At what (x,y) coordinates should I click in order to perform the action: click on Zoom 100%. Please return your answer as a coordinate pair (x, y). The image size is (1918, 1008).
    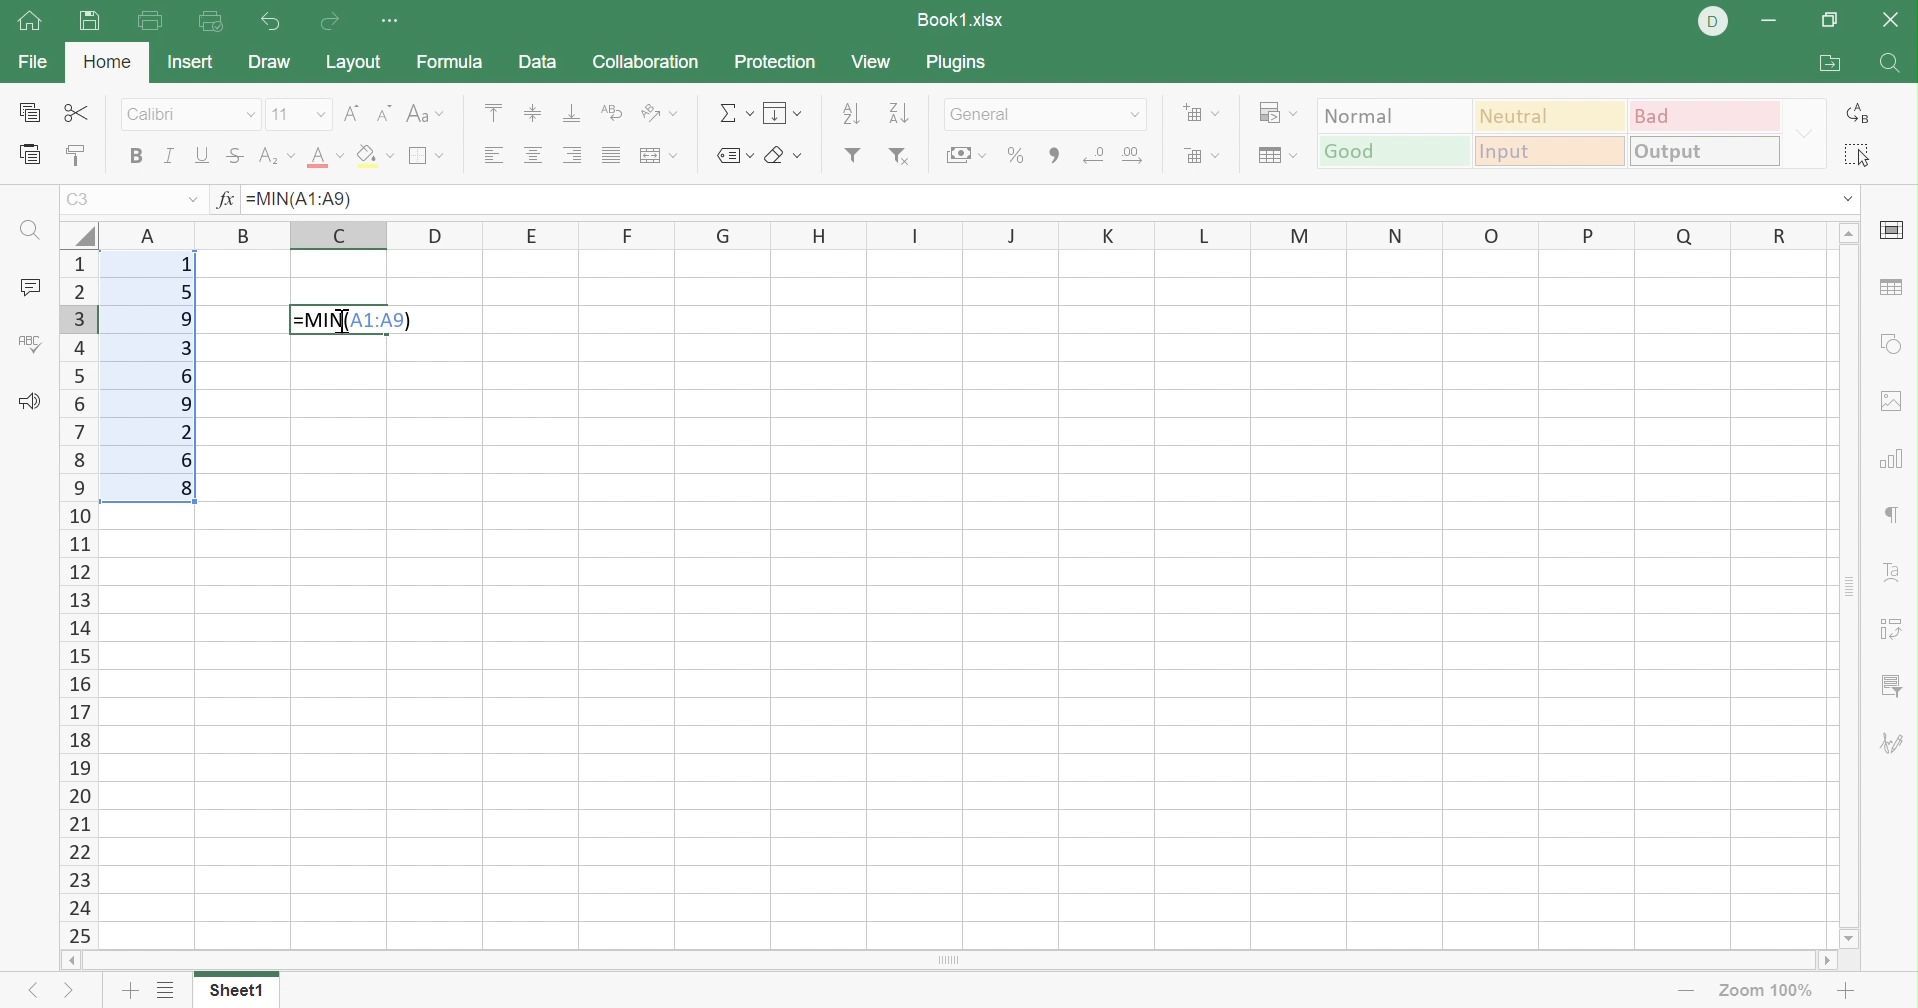
    Looking at the image, I should click on (1763, 989).